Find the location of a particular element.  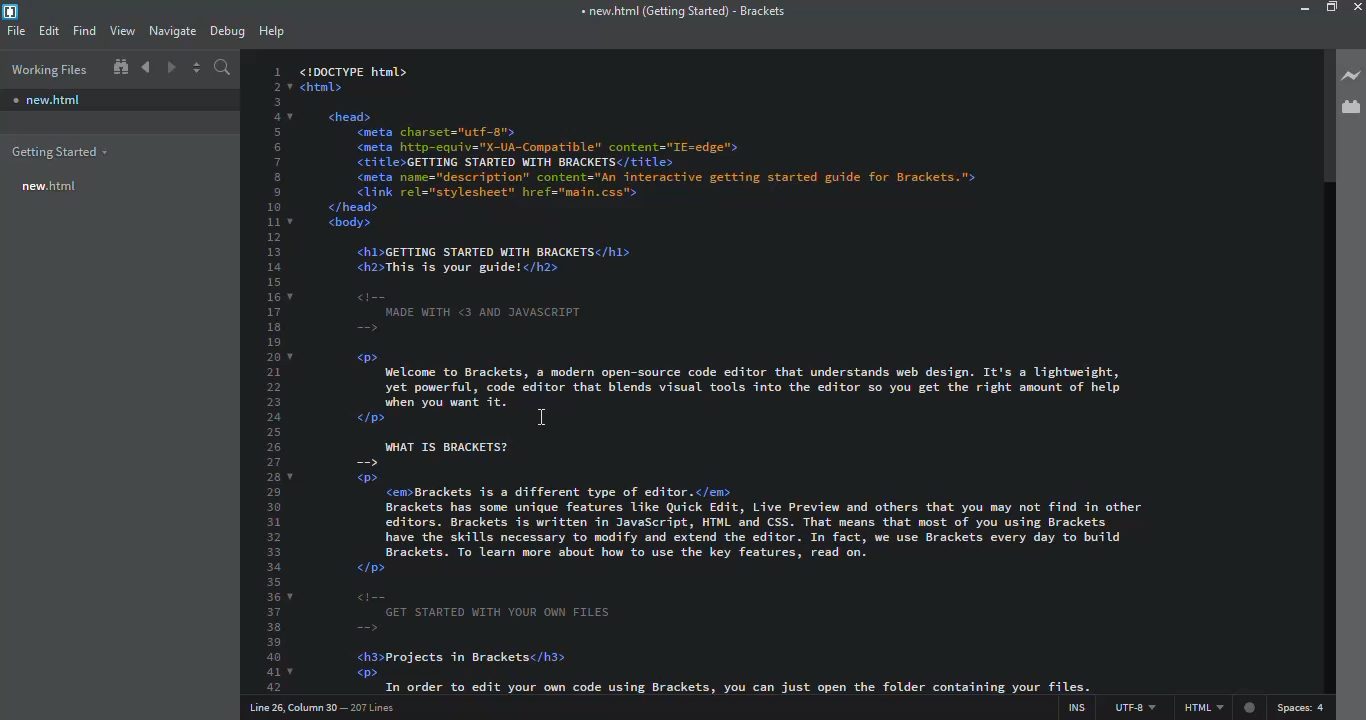

navigate back is located at coordinates (148, 67).